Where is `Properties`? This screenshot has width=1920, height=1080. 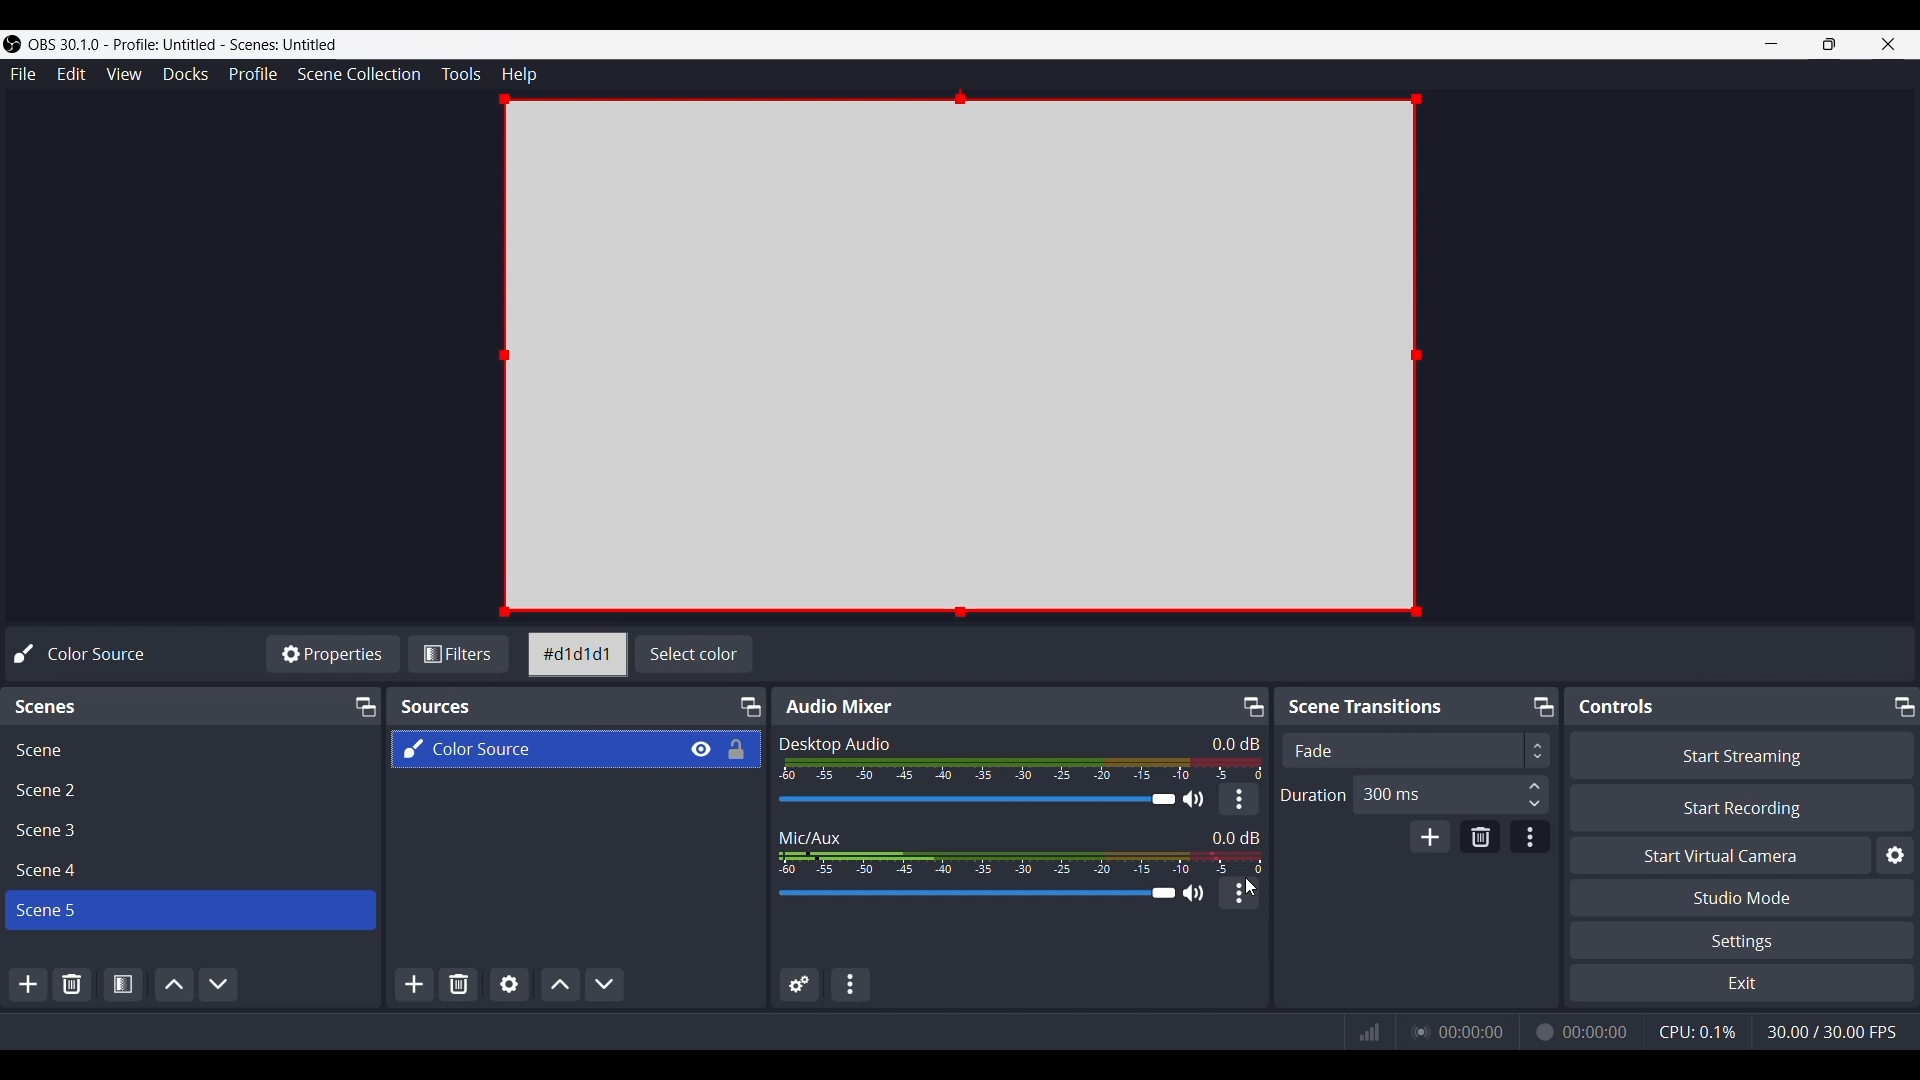 Properties is located at coordinates (334, 653).